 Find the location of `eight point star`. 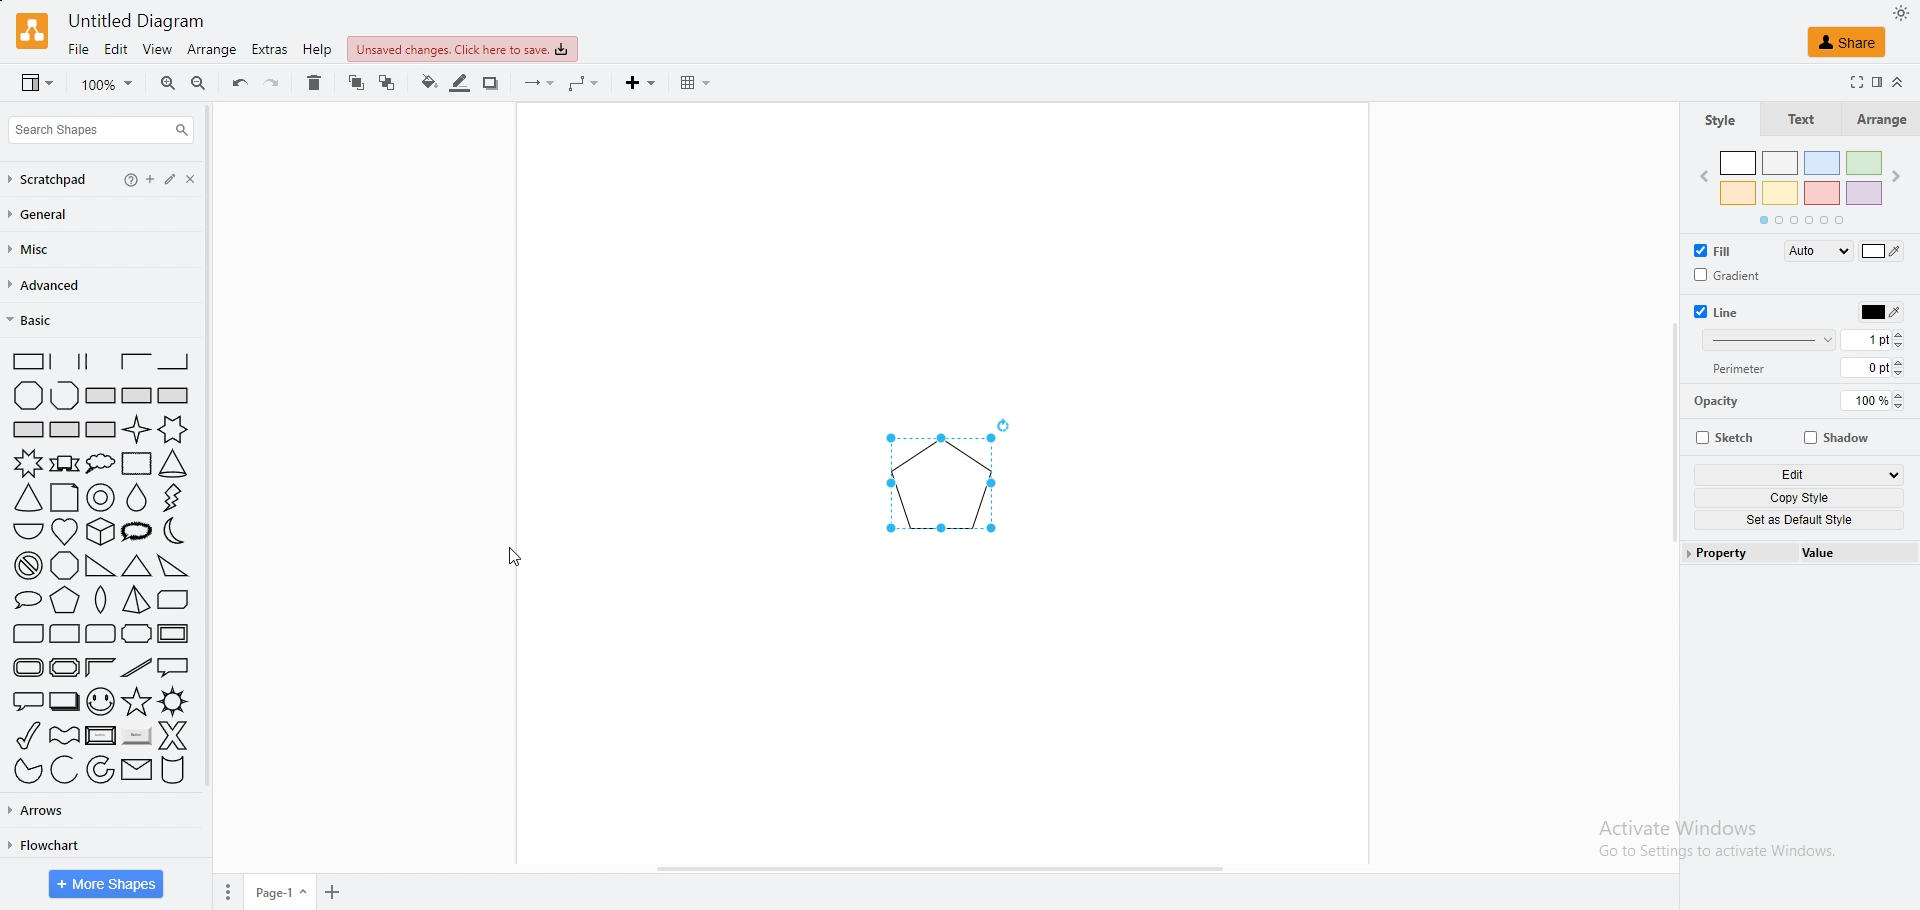

eight point star is located at coordinates (26, 463).